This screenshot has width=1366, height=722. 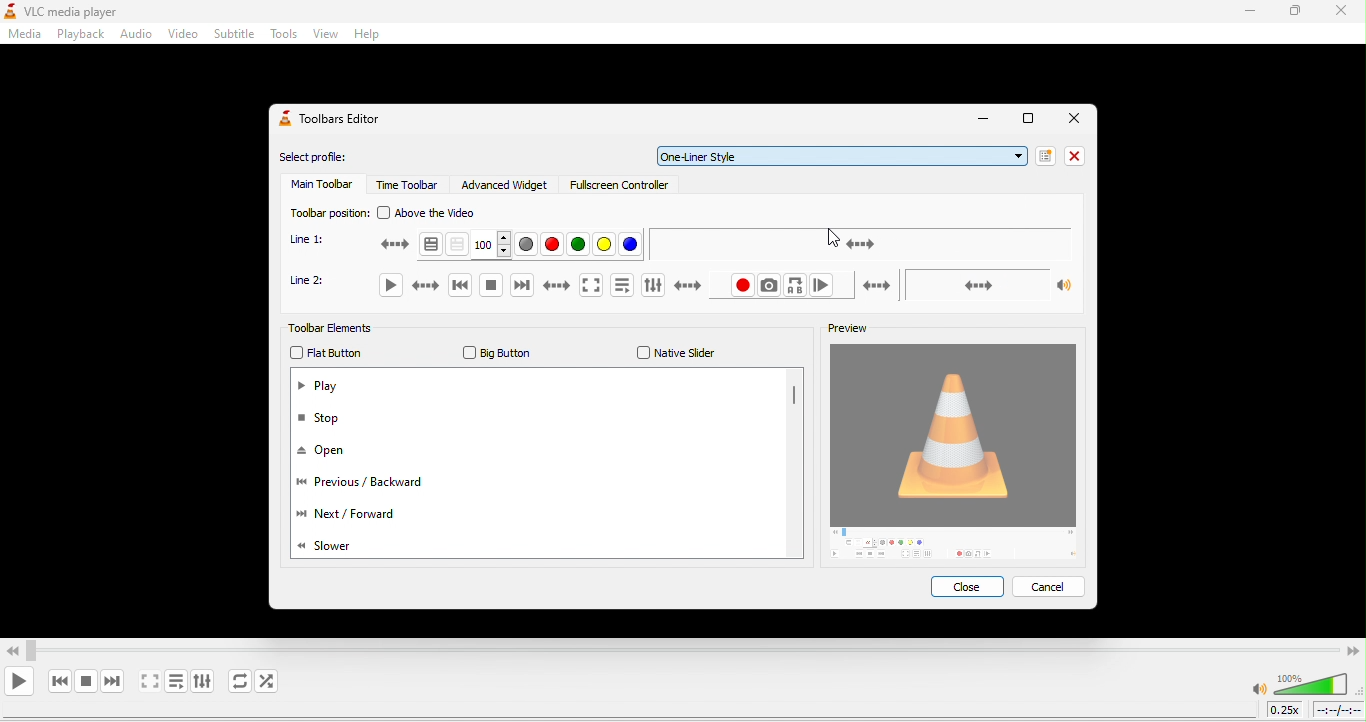 I want to click on line 2, so click(x=316, y=280).